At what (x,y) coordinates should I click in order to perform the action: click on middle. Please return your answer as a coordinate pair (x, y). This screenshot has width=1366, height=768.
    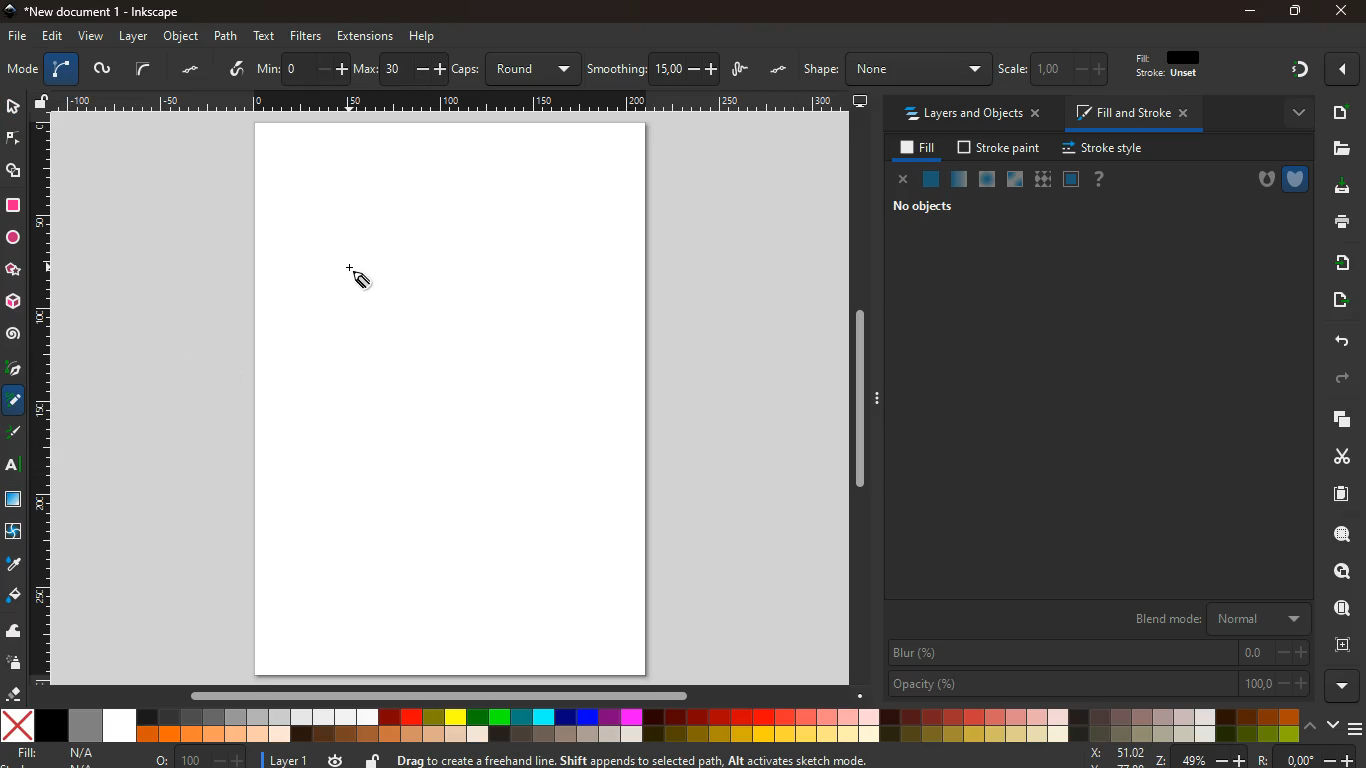
    Looking at the image, I should click on (309, 71).